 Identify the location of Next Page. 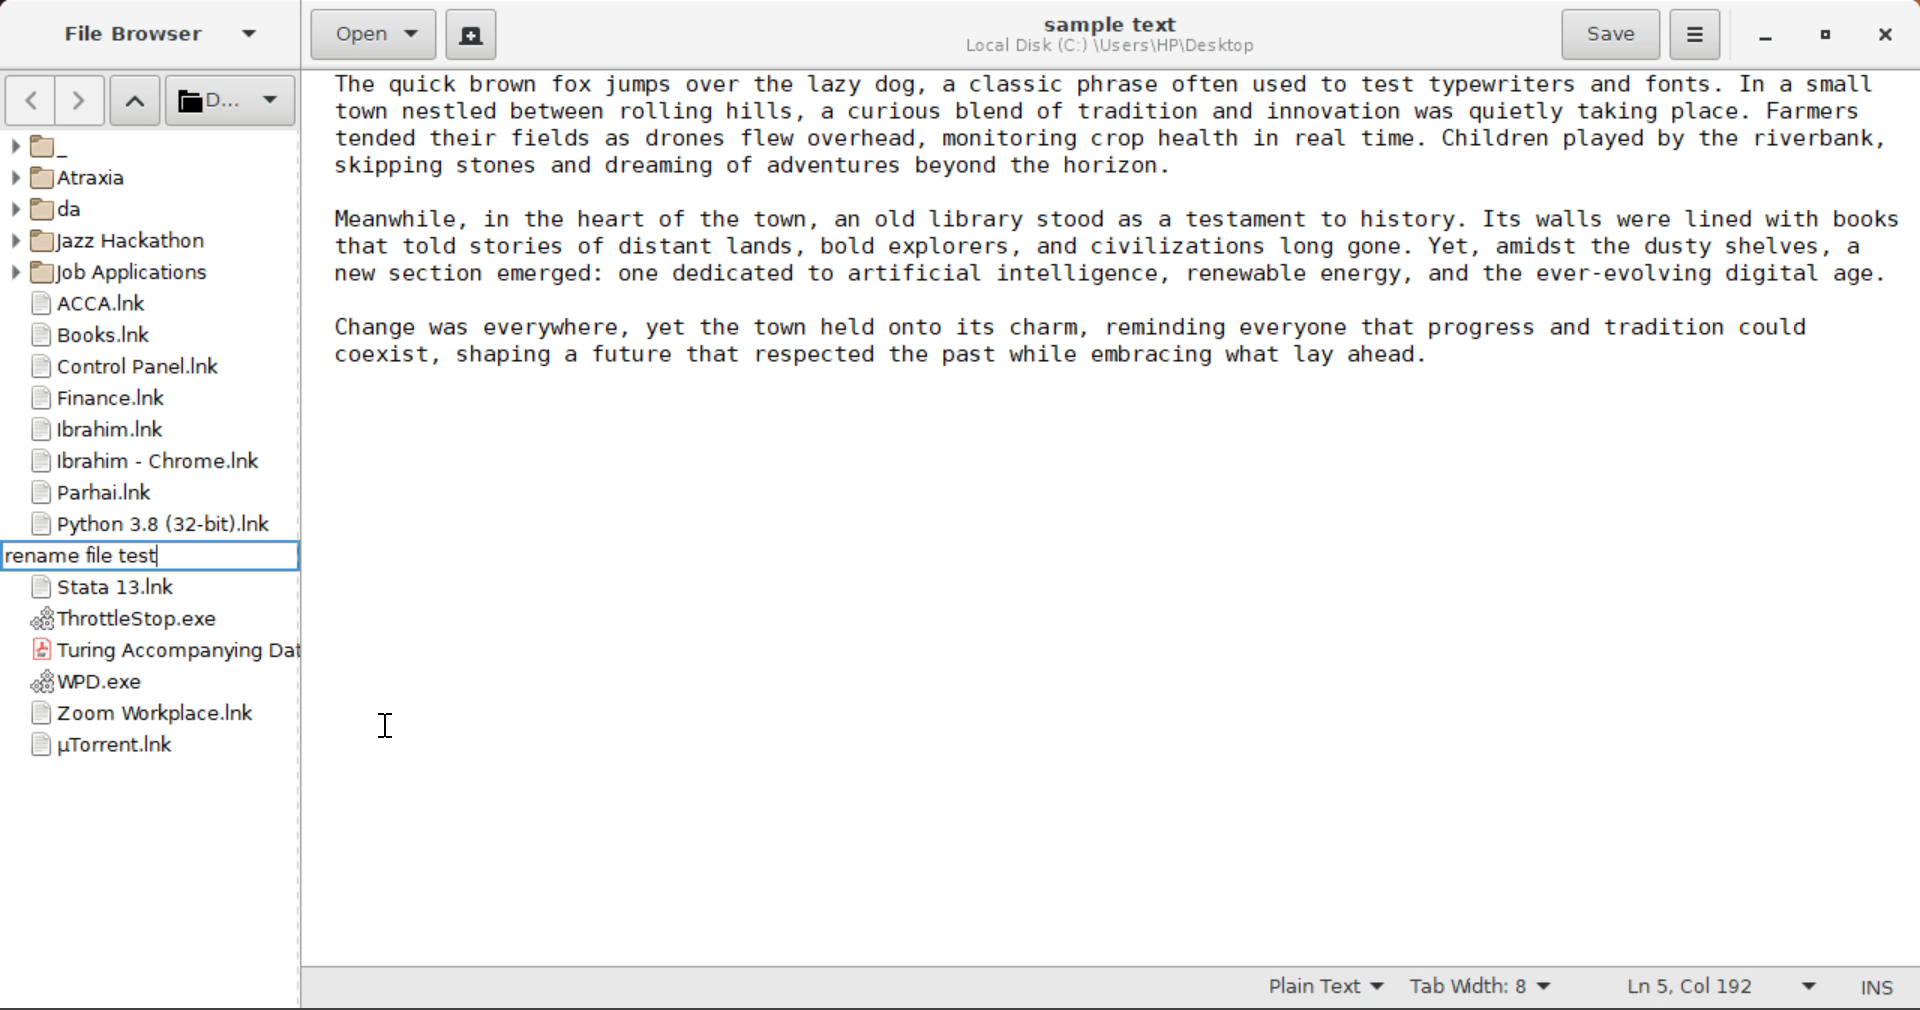
(83, 100).